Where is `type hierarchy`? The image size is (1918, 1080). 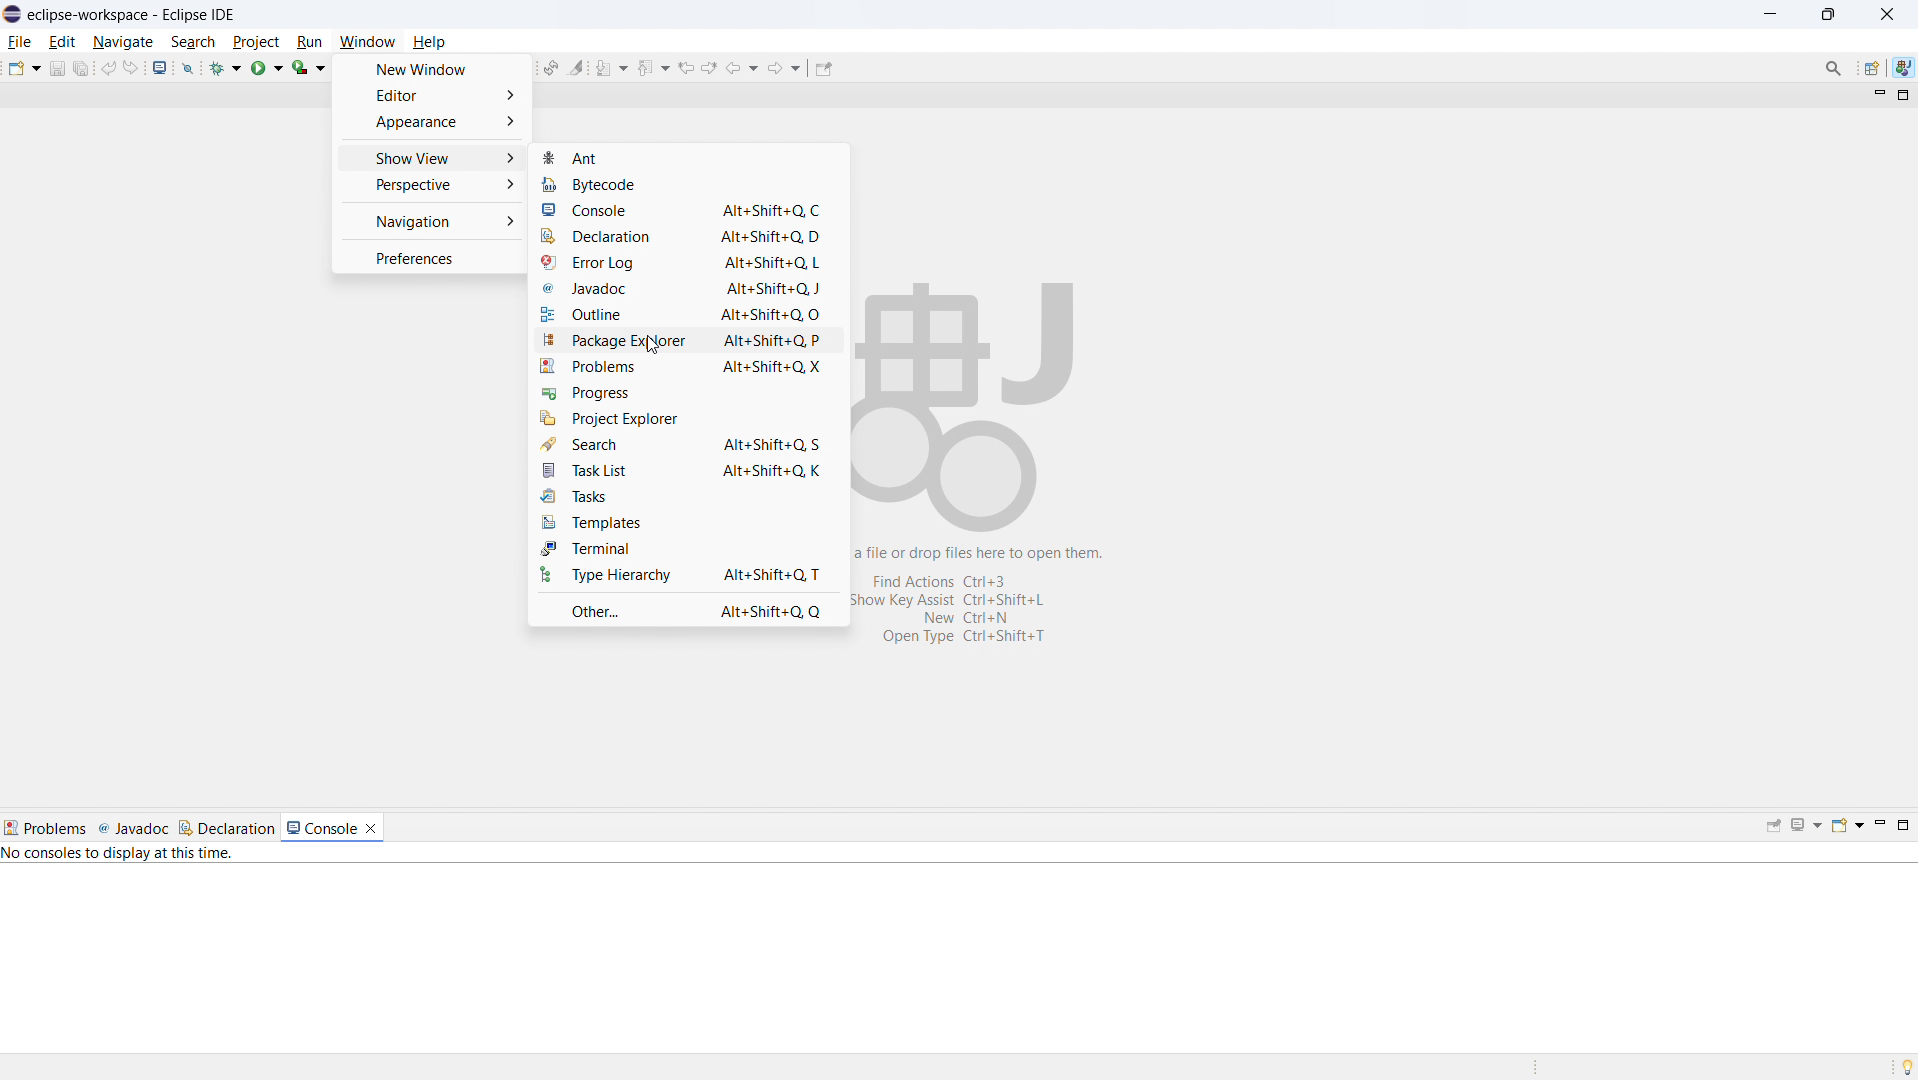 type hierarchy is located at coordinates (688, 574).